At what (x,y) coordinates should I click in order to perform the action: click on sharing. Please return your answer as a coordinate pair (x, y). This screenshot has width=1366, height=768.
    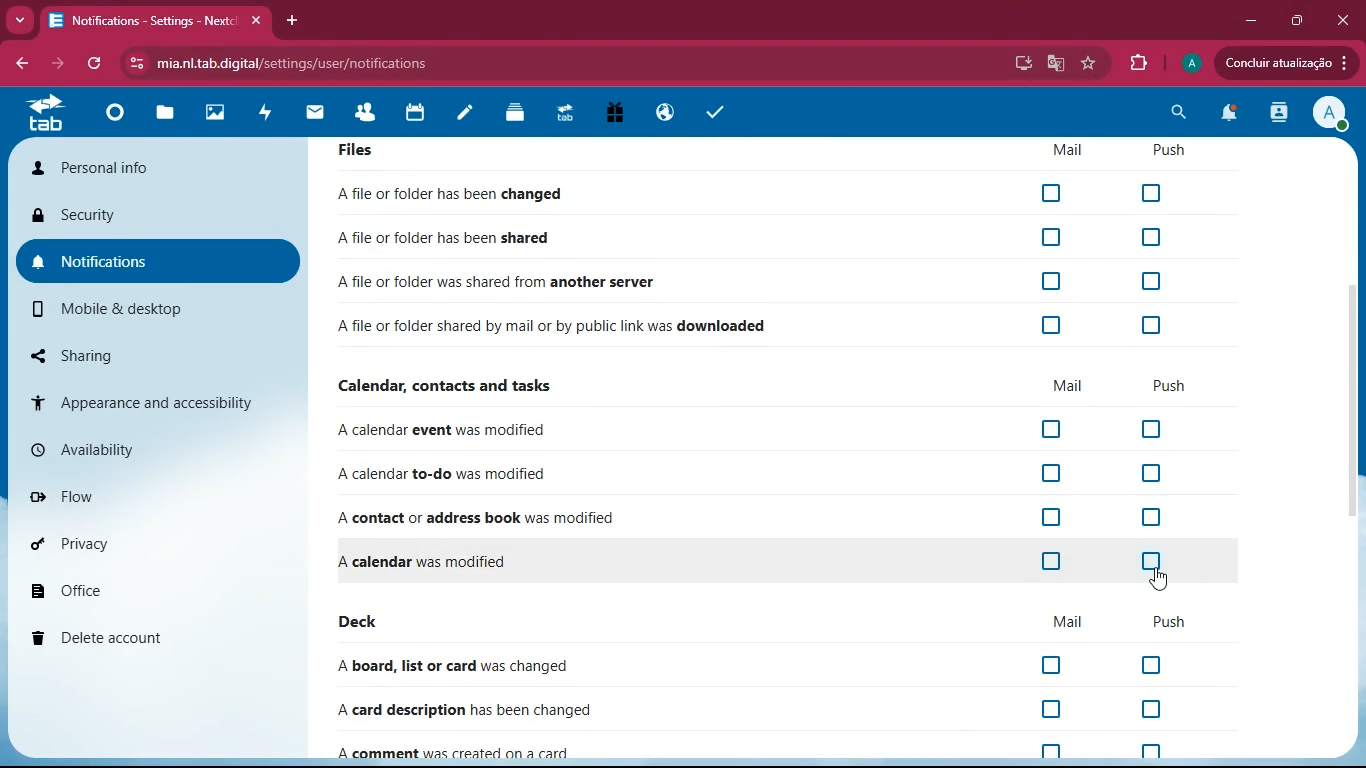
    Looking at the image, I should click on (119, 353).